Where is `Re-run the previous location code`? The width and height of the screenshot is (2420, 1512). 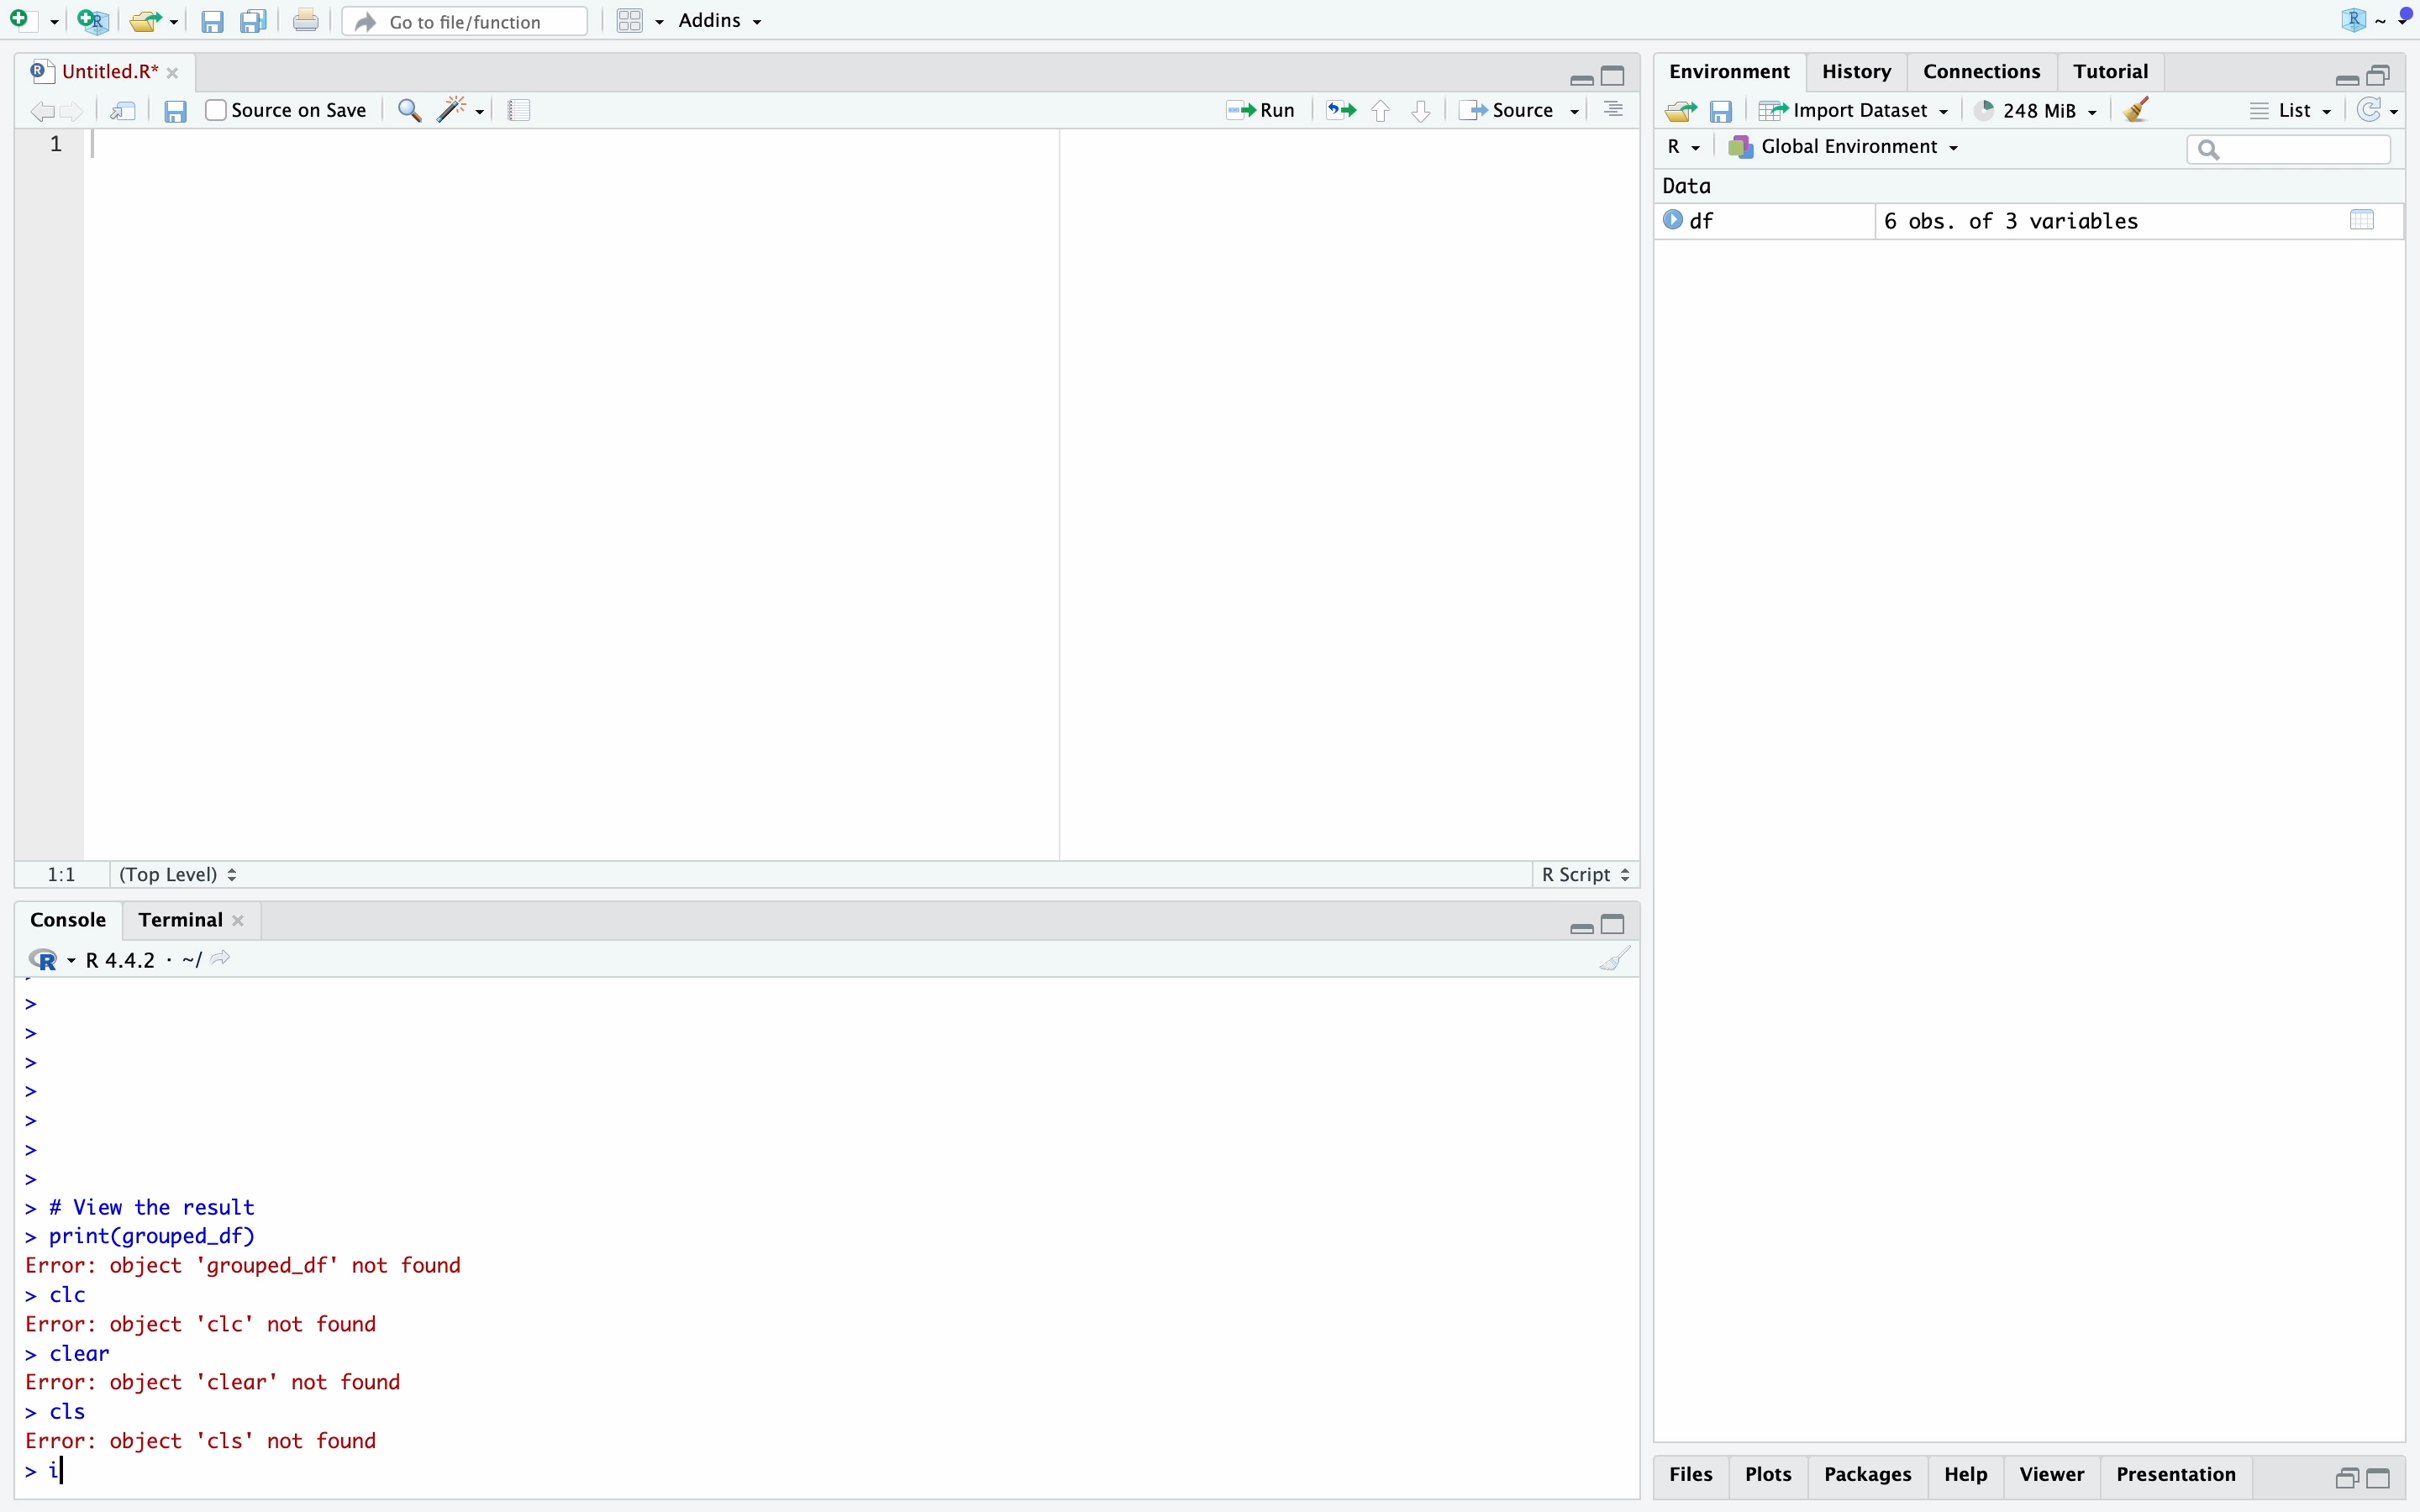 Re-run the previous location code is located at coordinates (1339, 110).